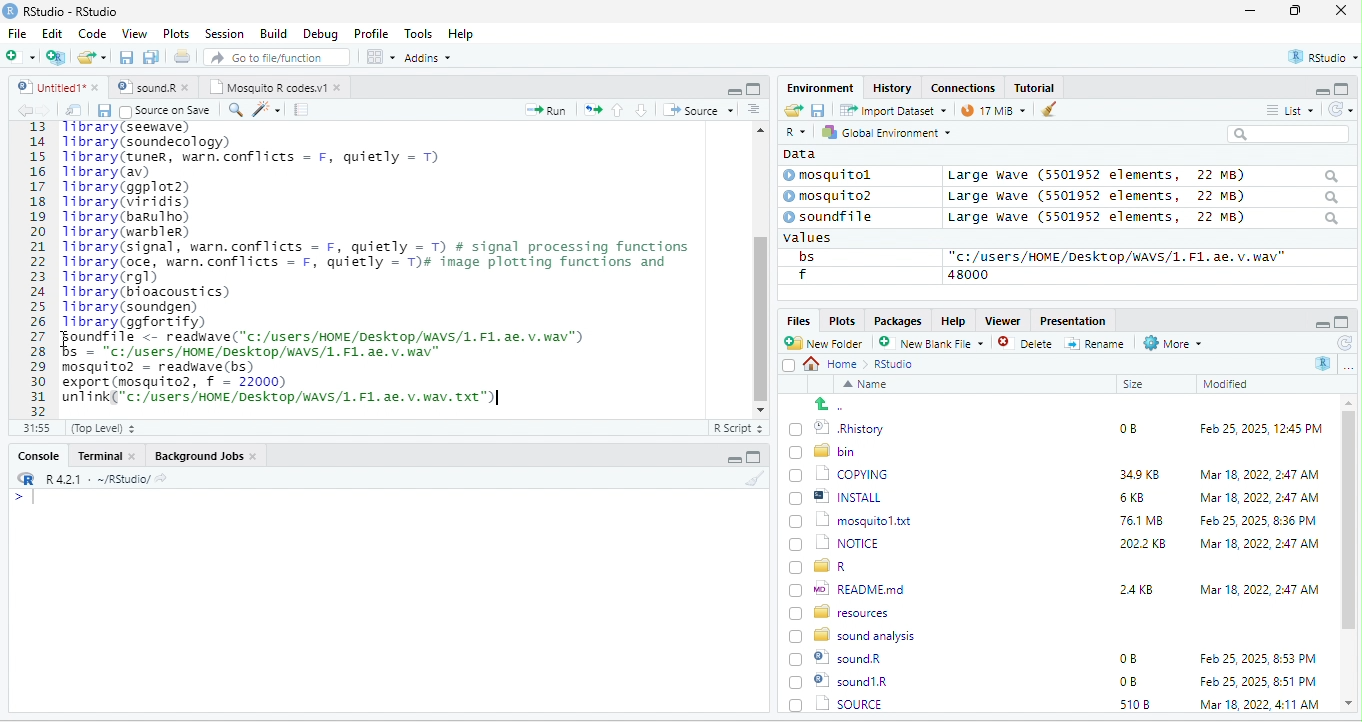 The height and width of the screenshot is (722, 1362). Describe the element at coordinates (818, 238) in the screenshot. I see `values` at that location.